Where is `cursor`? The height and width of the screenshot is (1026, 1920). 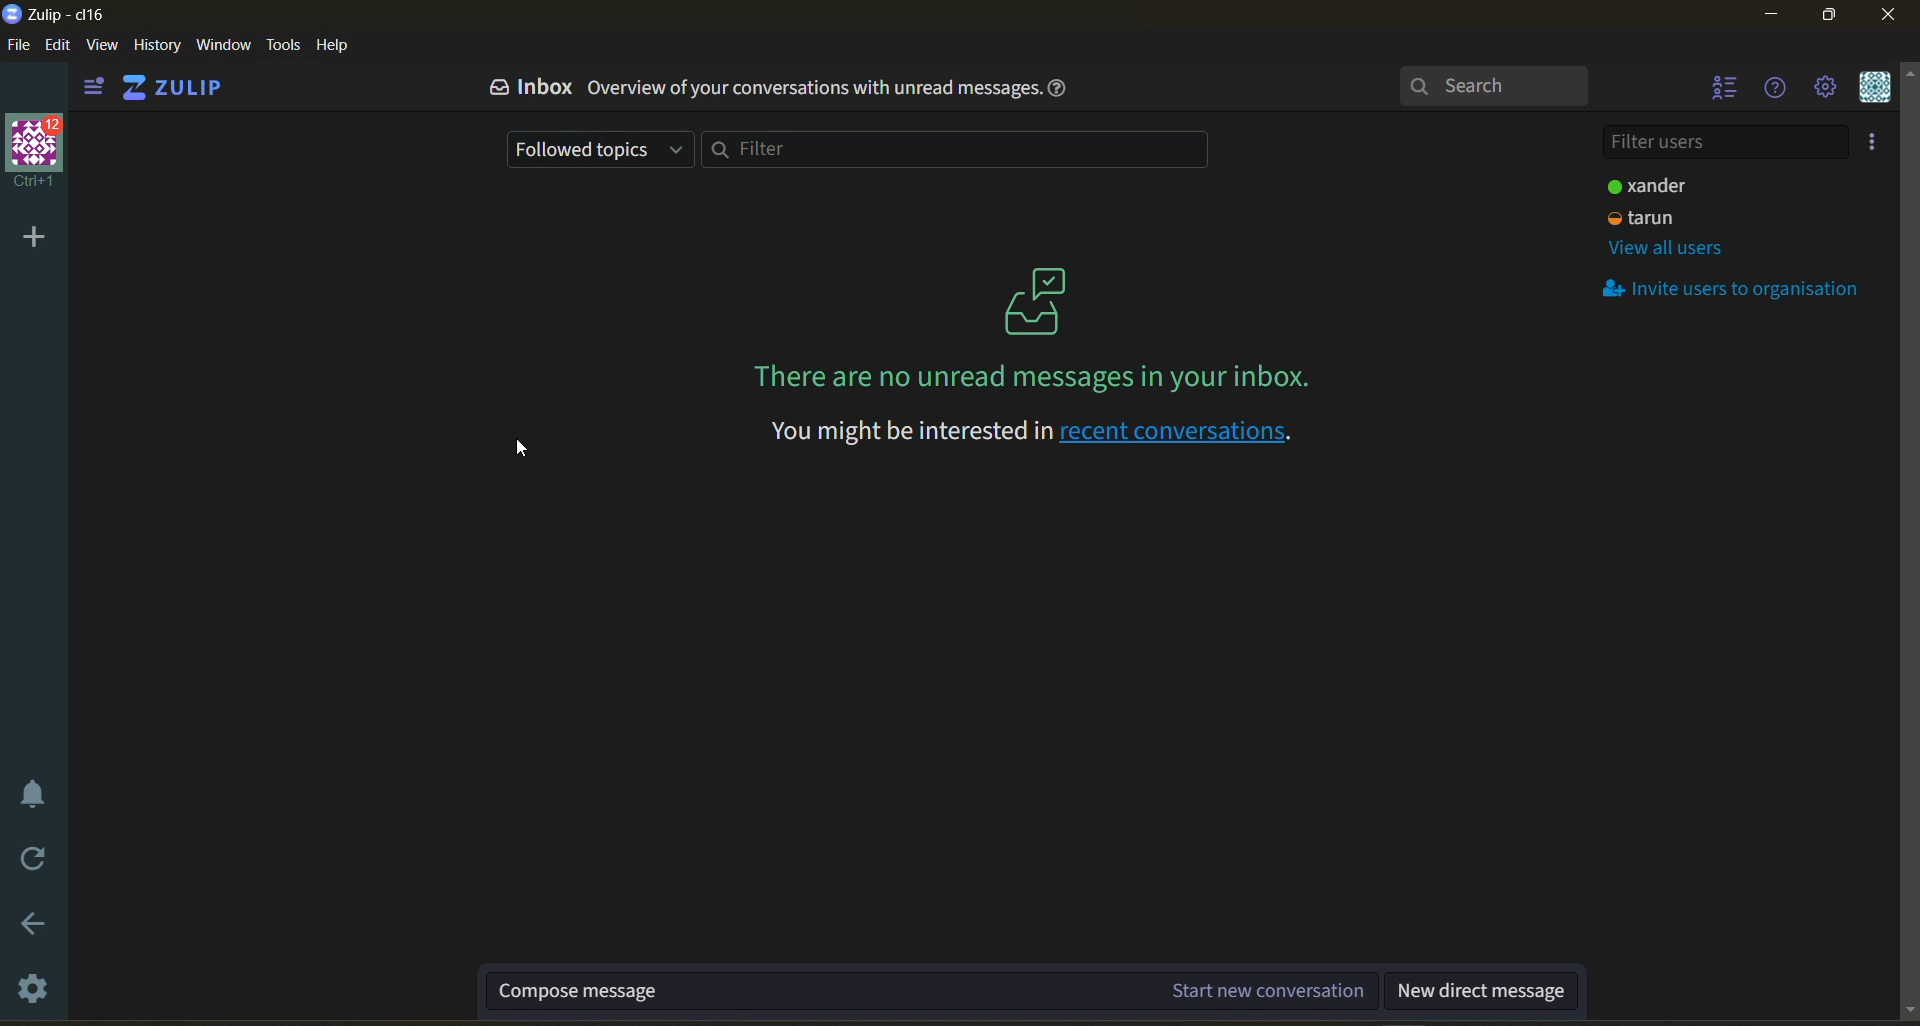
cursor is located at coordinates (522, 447).